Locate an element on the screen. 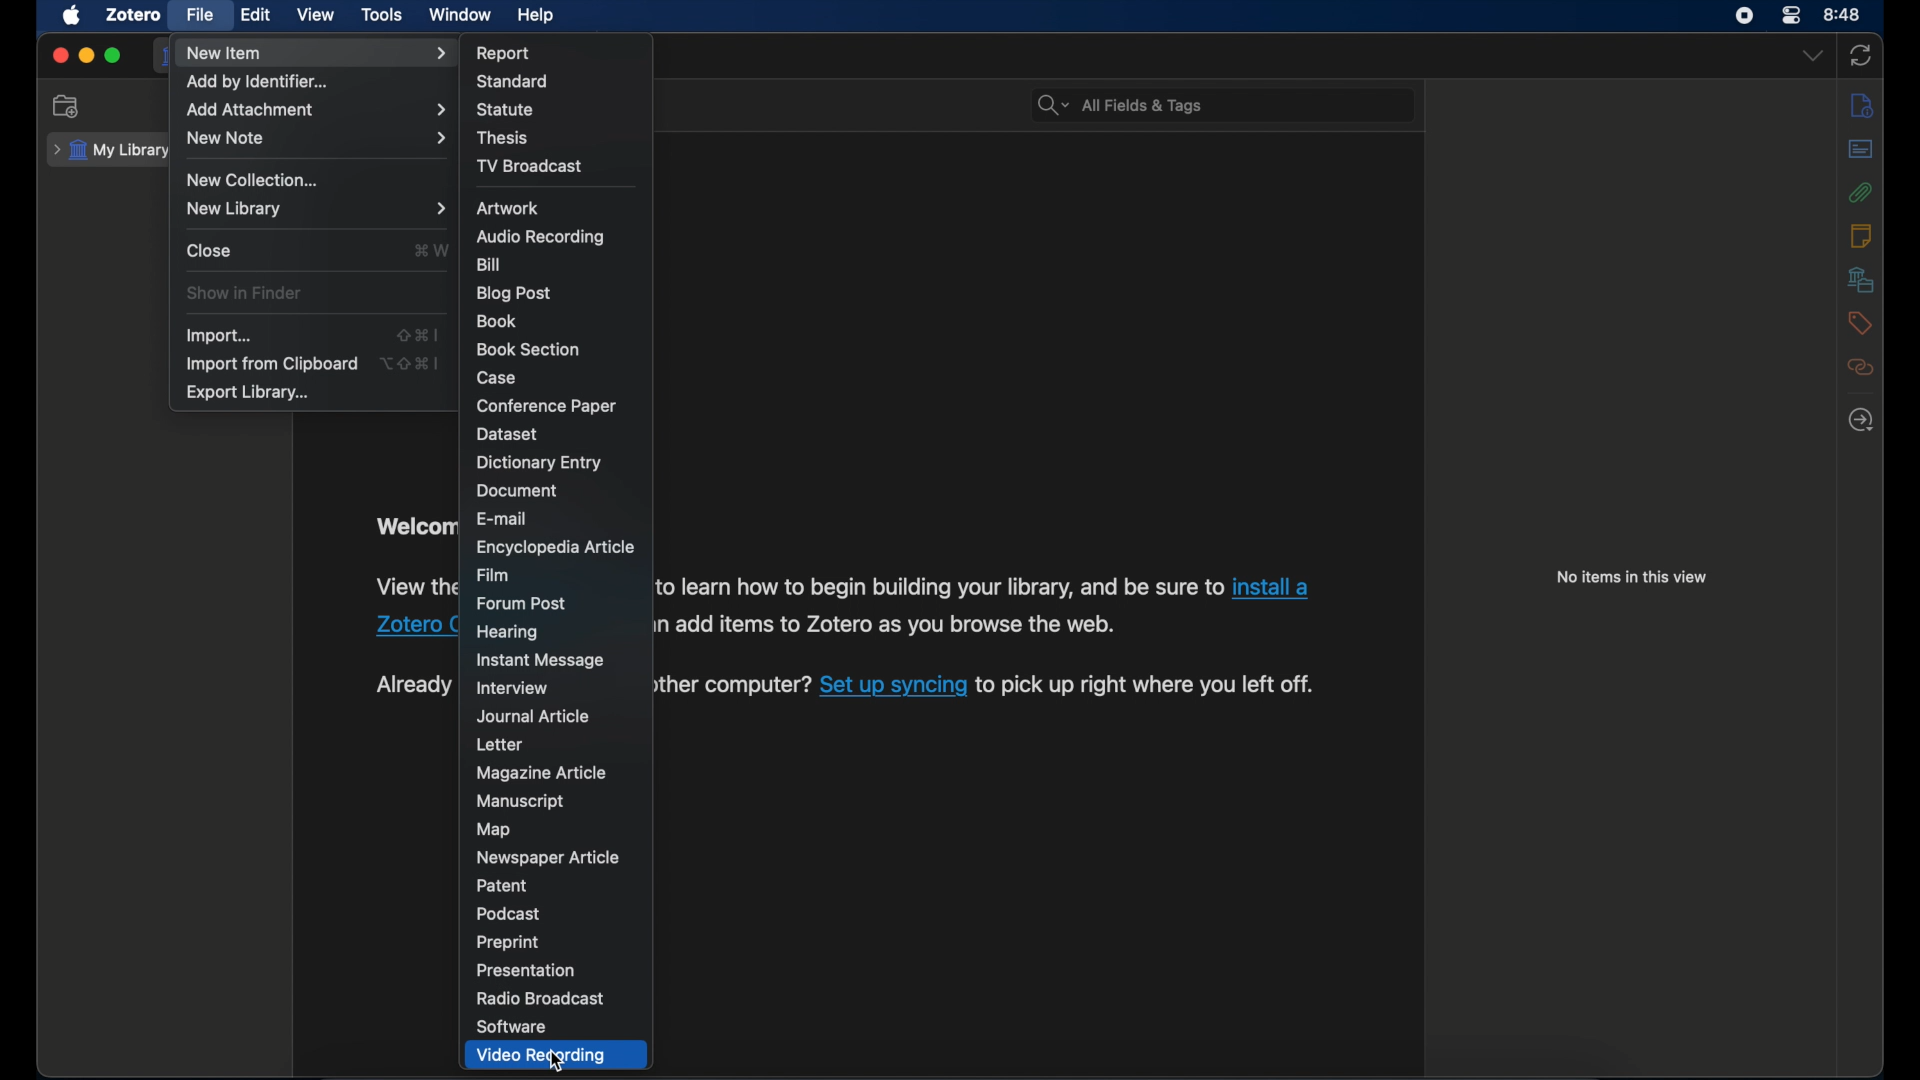 This screenshot has height=1080, width=1920. document is located at coordinates (520, 491).